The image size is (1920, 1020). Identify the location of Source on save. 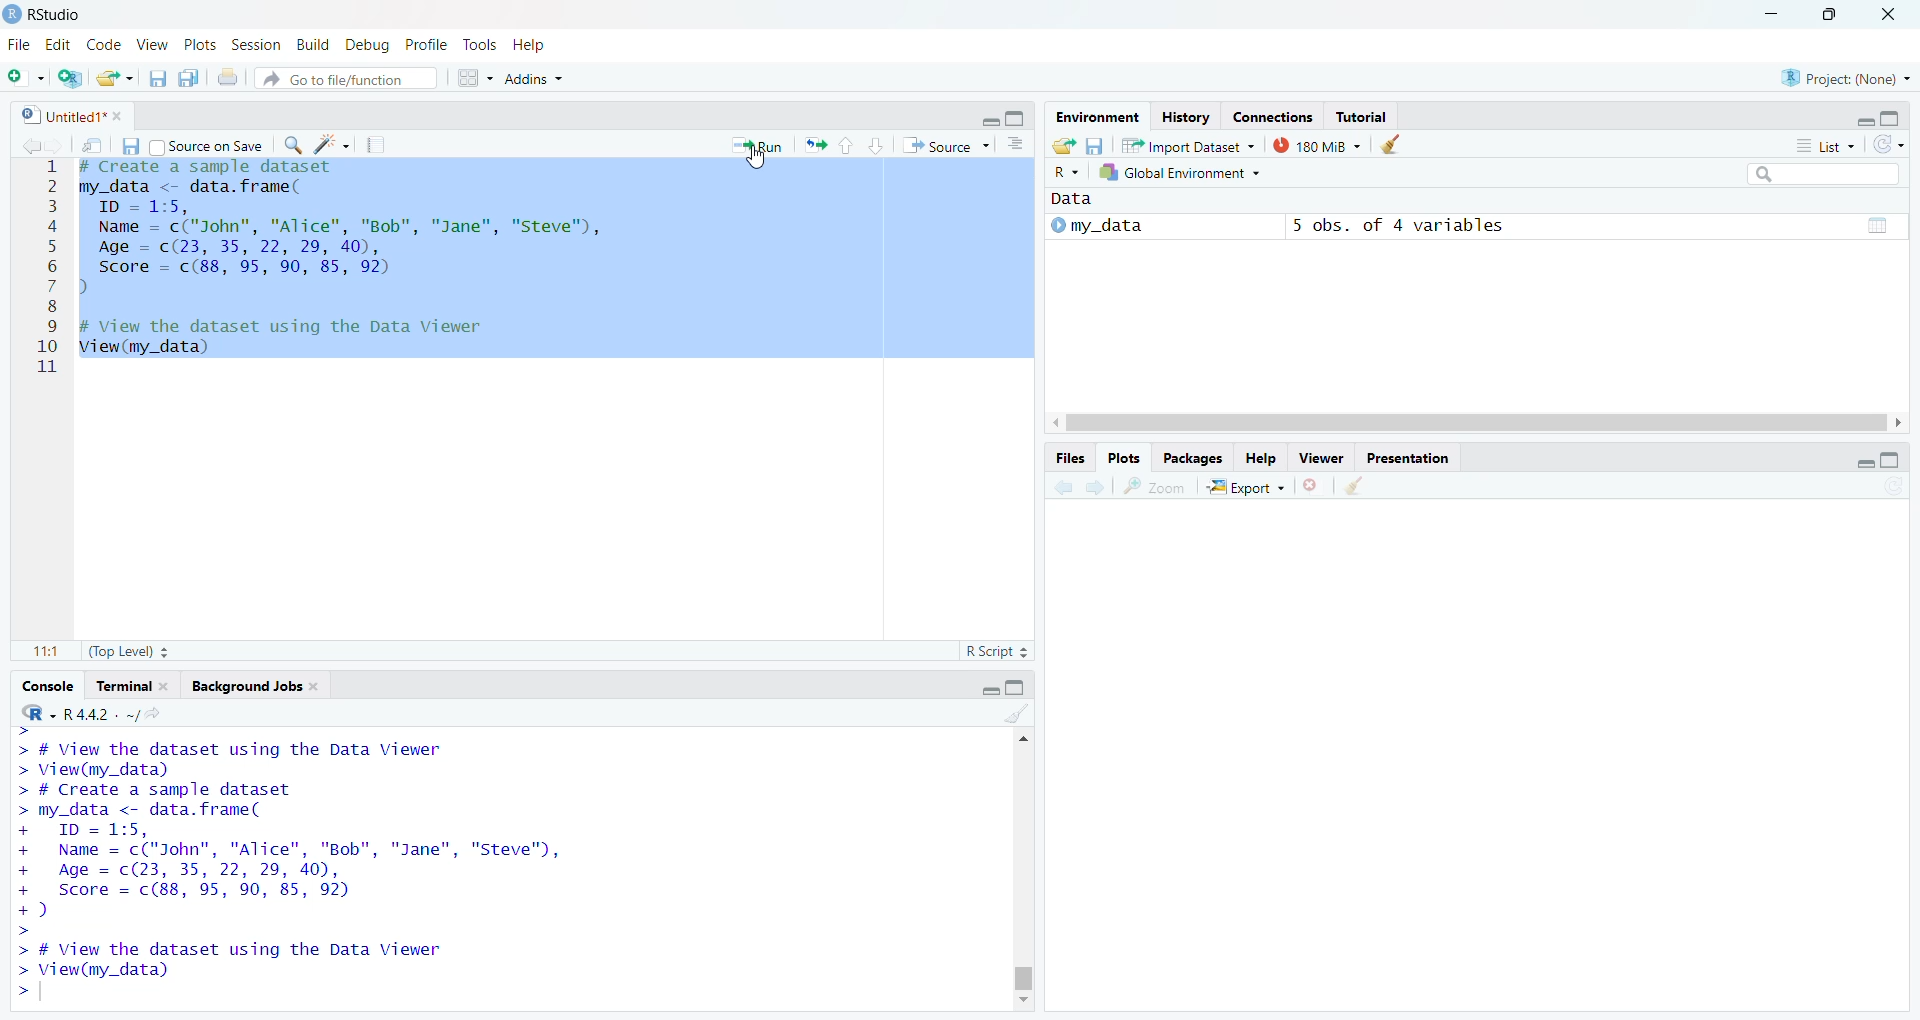
(205, 146).